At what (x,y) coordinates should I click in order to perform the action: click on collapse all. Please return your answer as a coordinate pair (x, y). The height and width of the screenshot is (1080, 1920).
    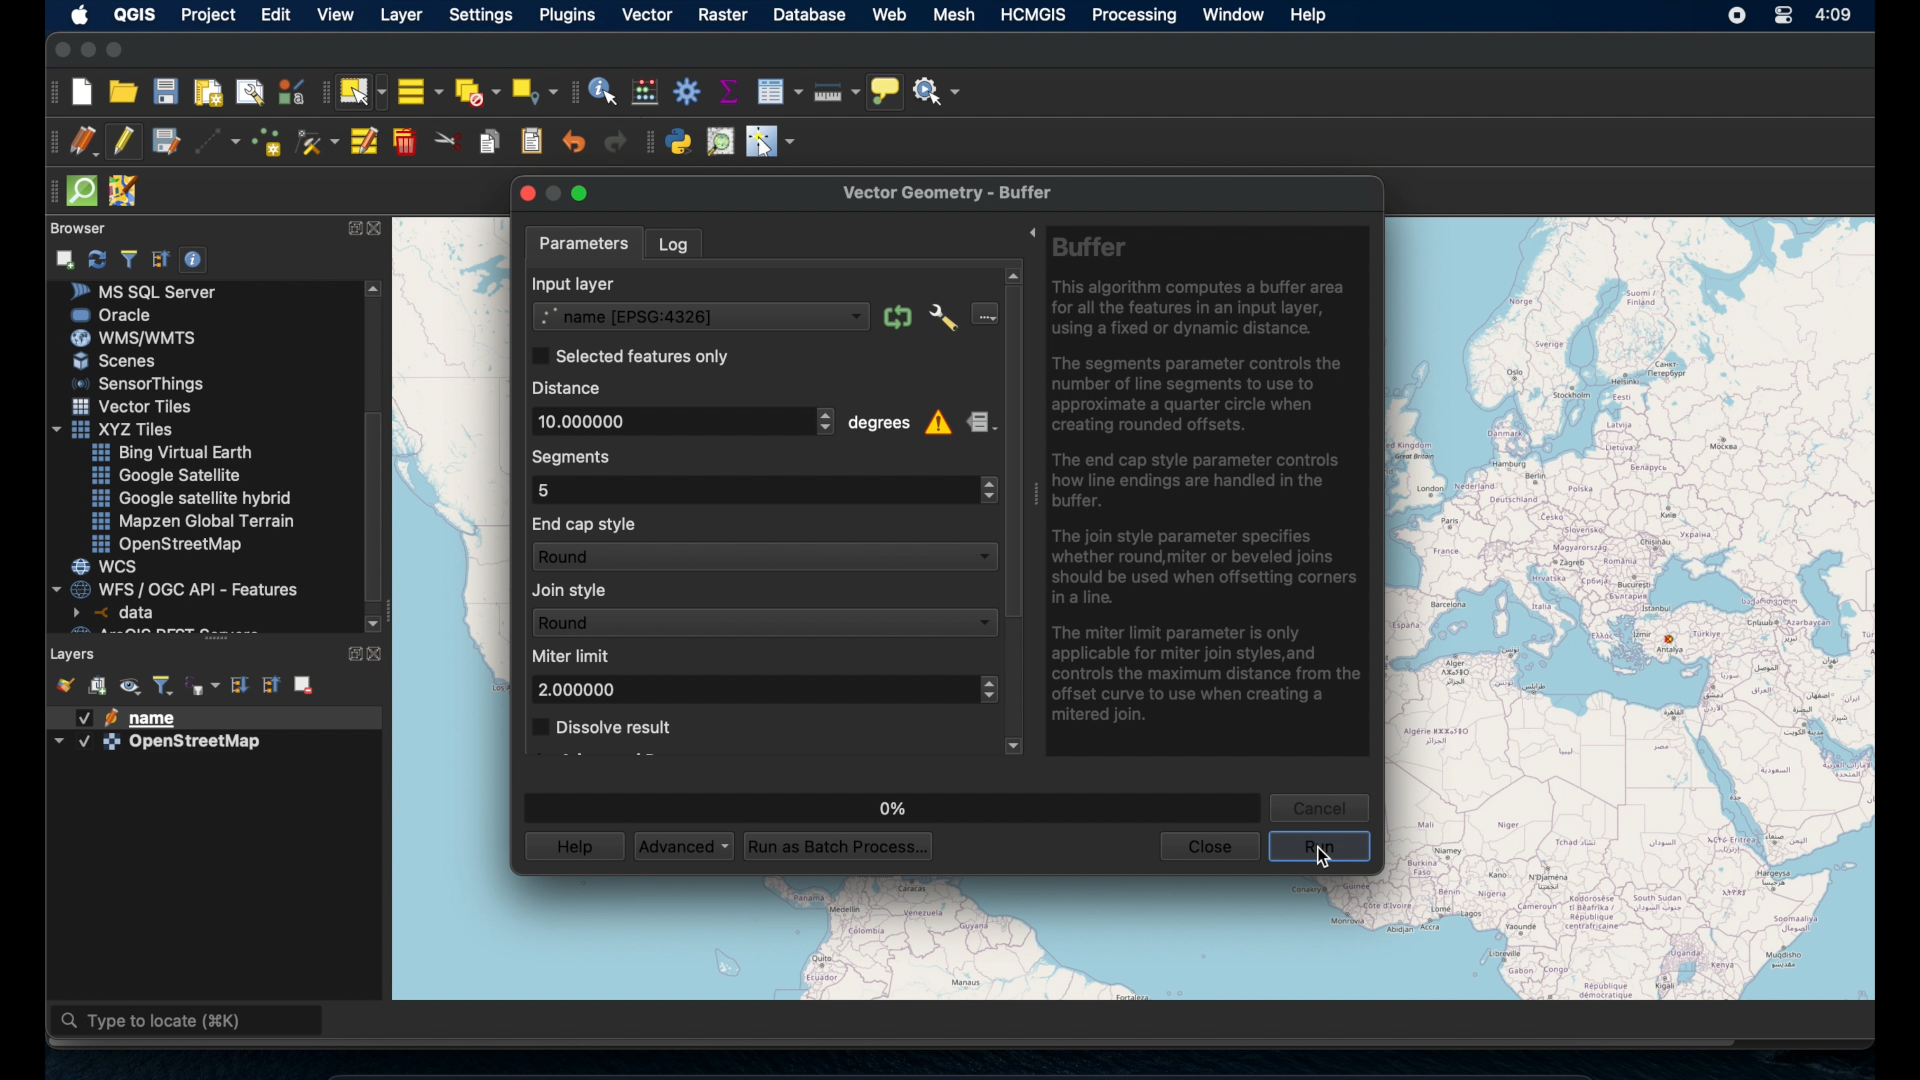
    Looking at the image, I should click on (159, 257).